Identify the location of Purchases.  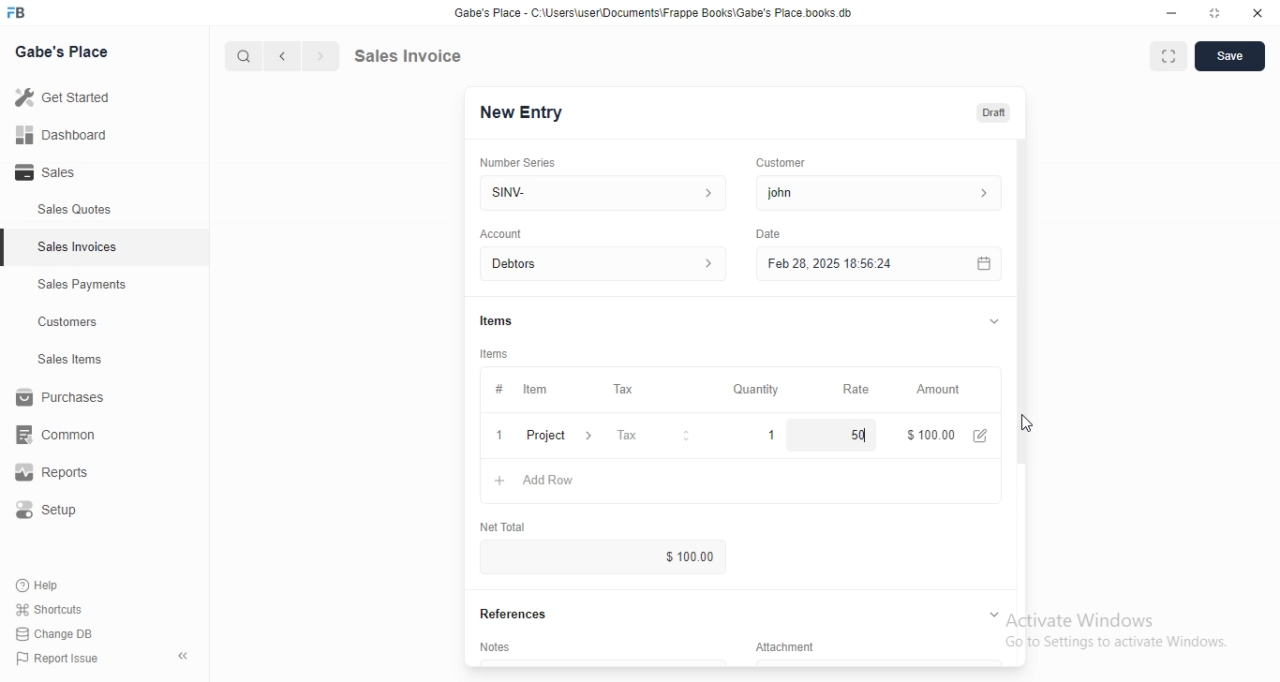
(64, 400).